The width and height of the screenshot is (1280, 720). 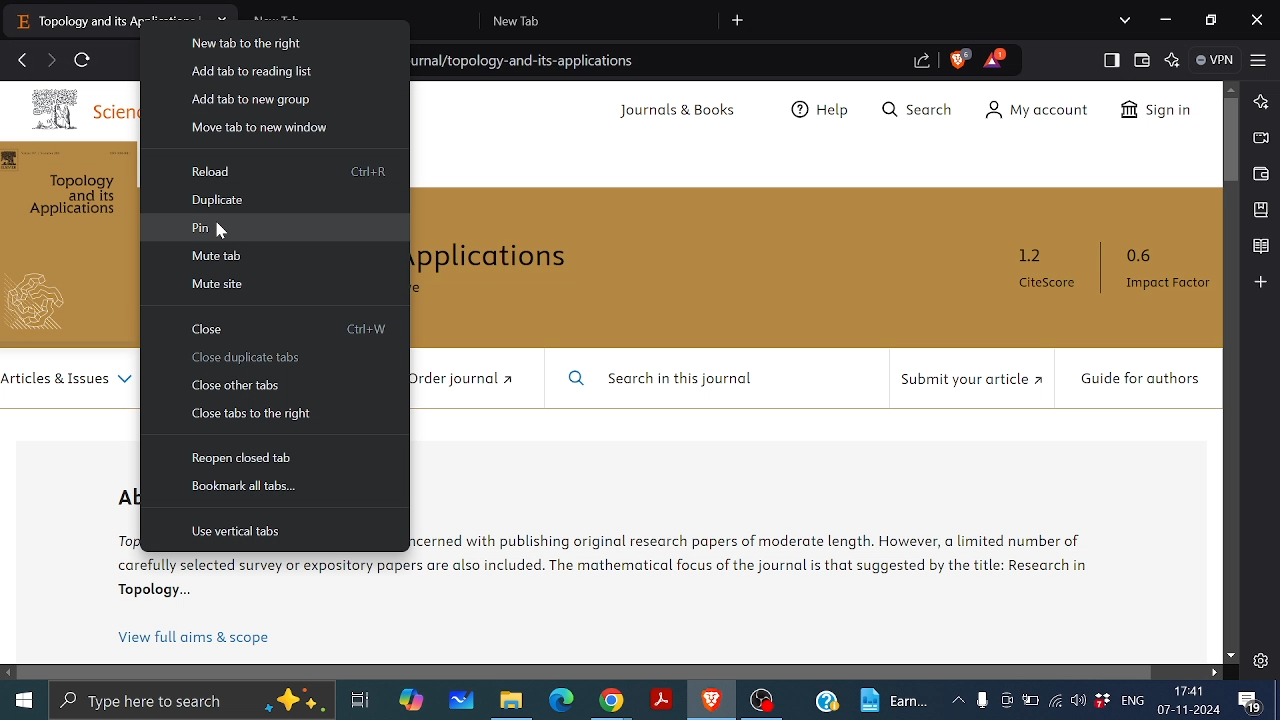 I want to click on View full aims & scope, so click(x=196, y=638).